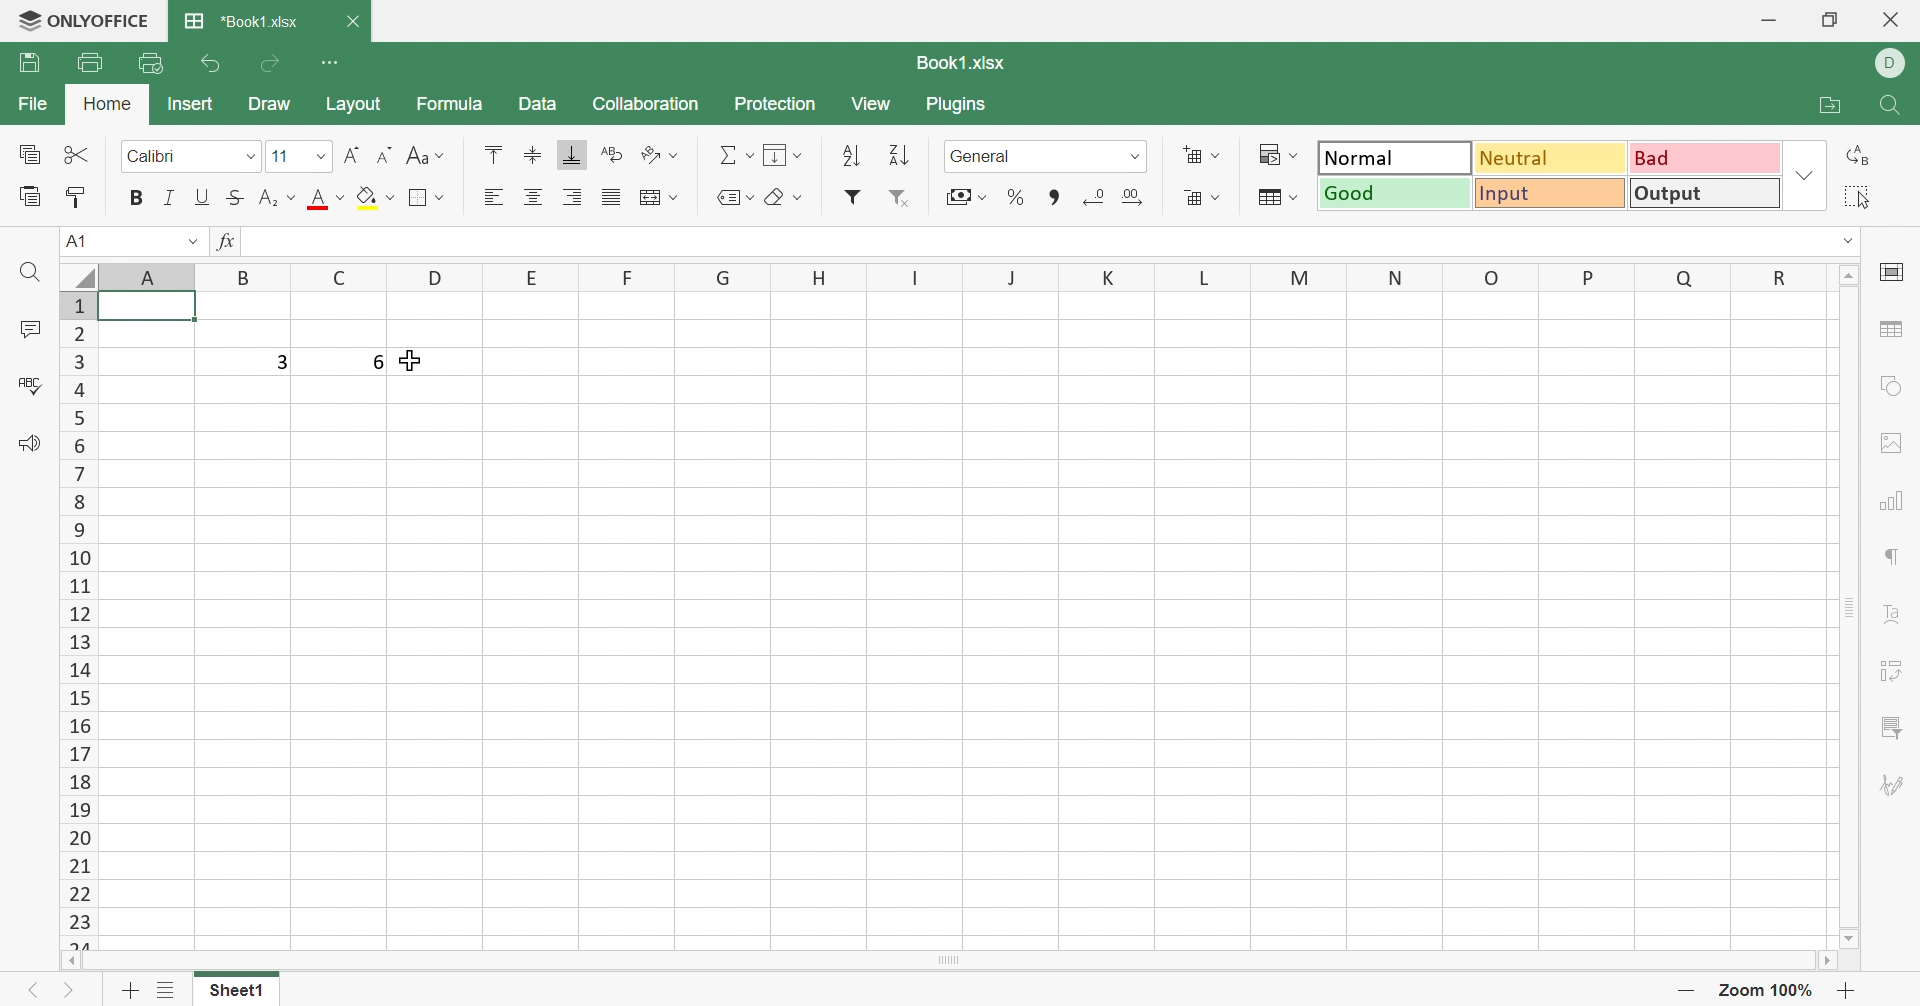  Describe the element at coordinates (1852, 242) in the screenshot. I see `dROP DOWN` at that location.